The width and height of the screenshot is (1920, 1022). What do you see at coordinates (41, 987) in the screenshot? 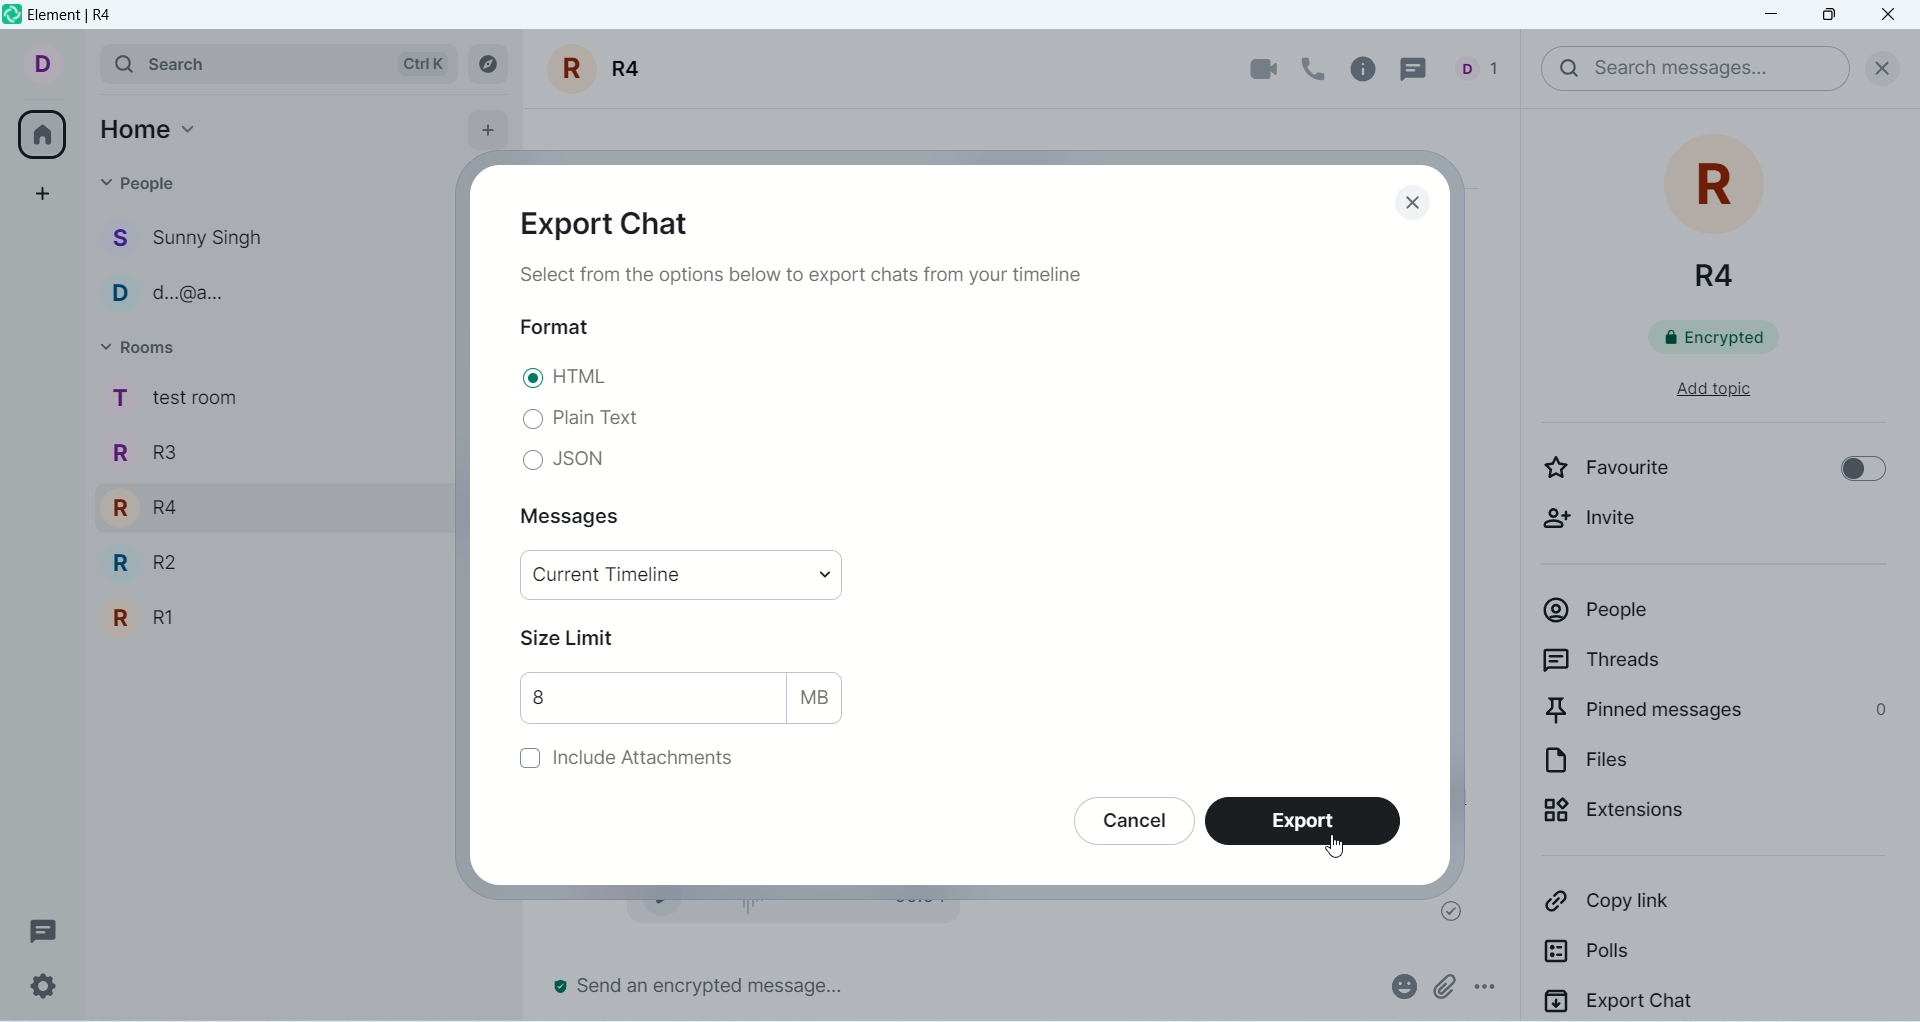
I see `settings` at bounding box center [41, 987].